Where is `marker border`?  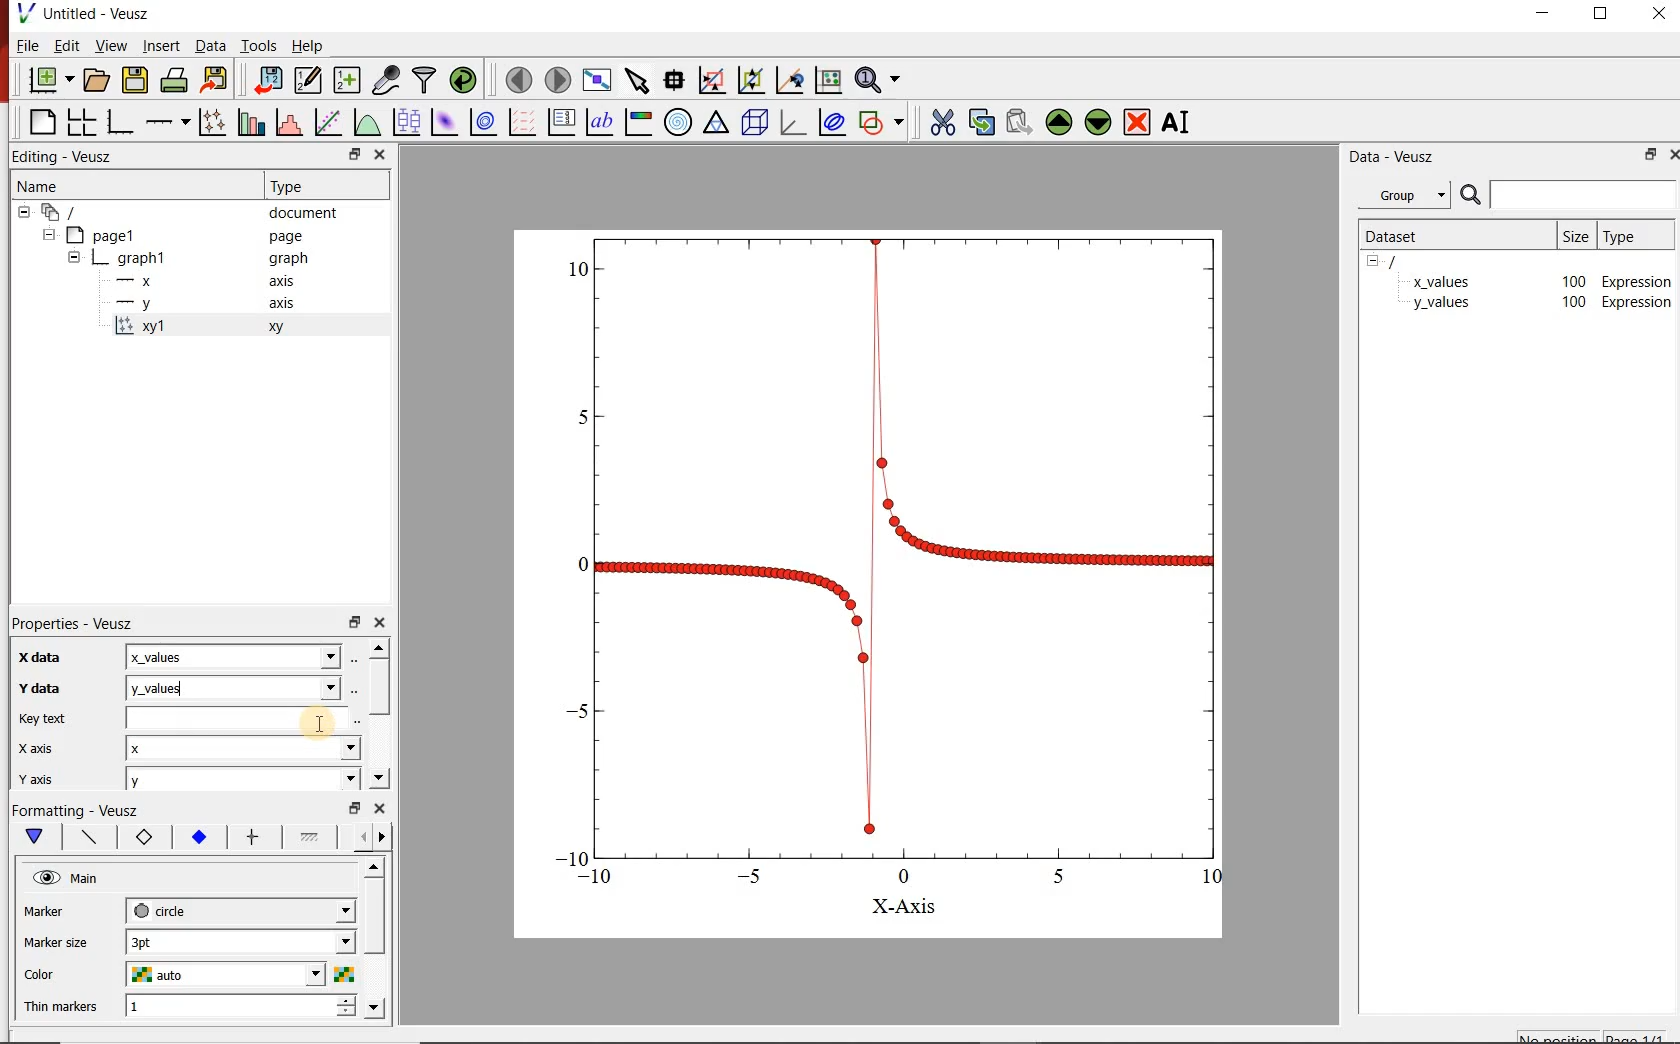 marker border is located at coordinates (143, 838).